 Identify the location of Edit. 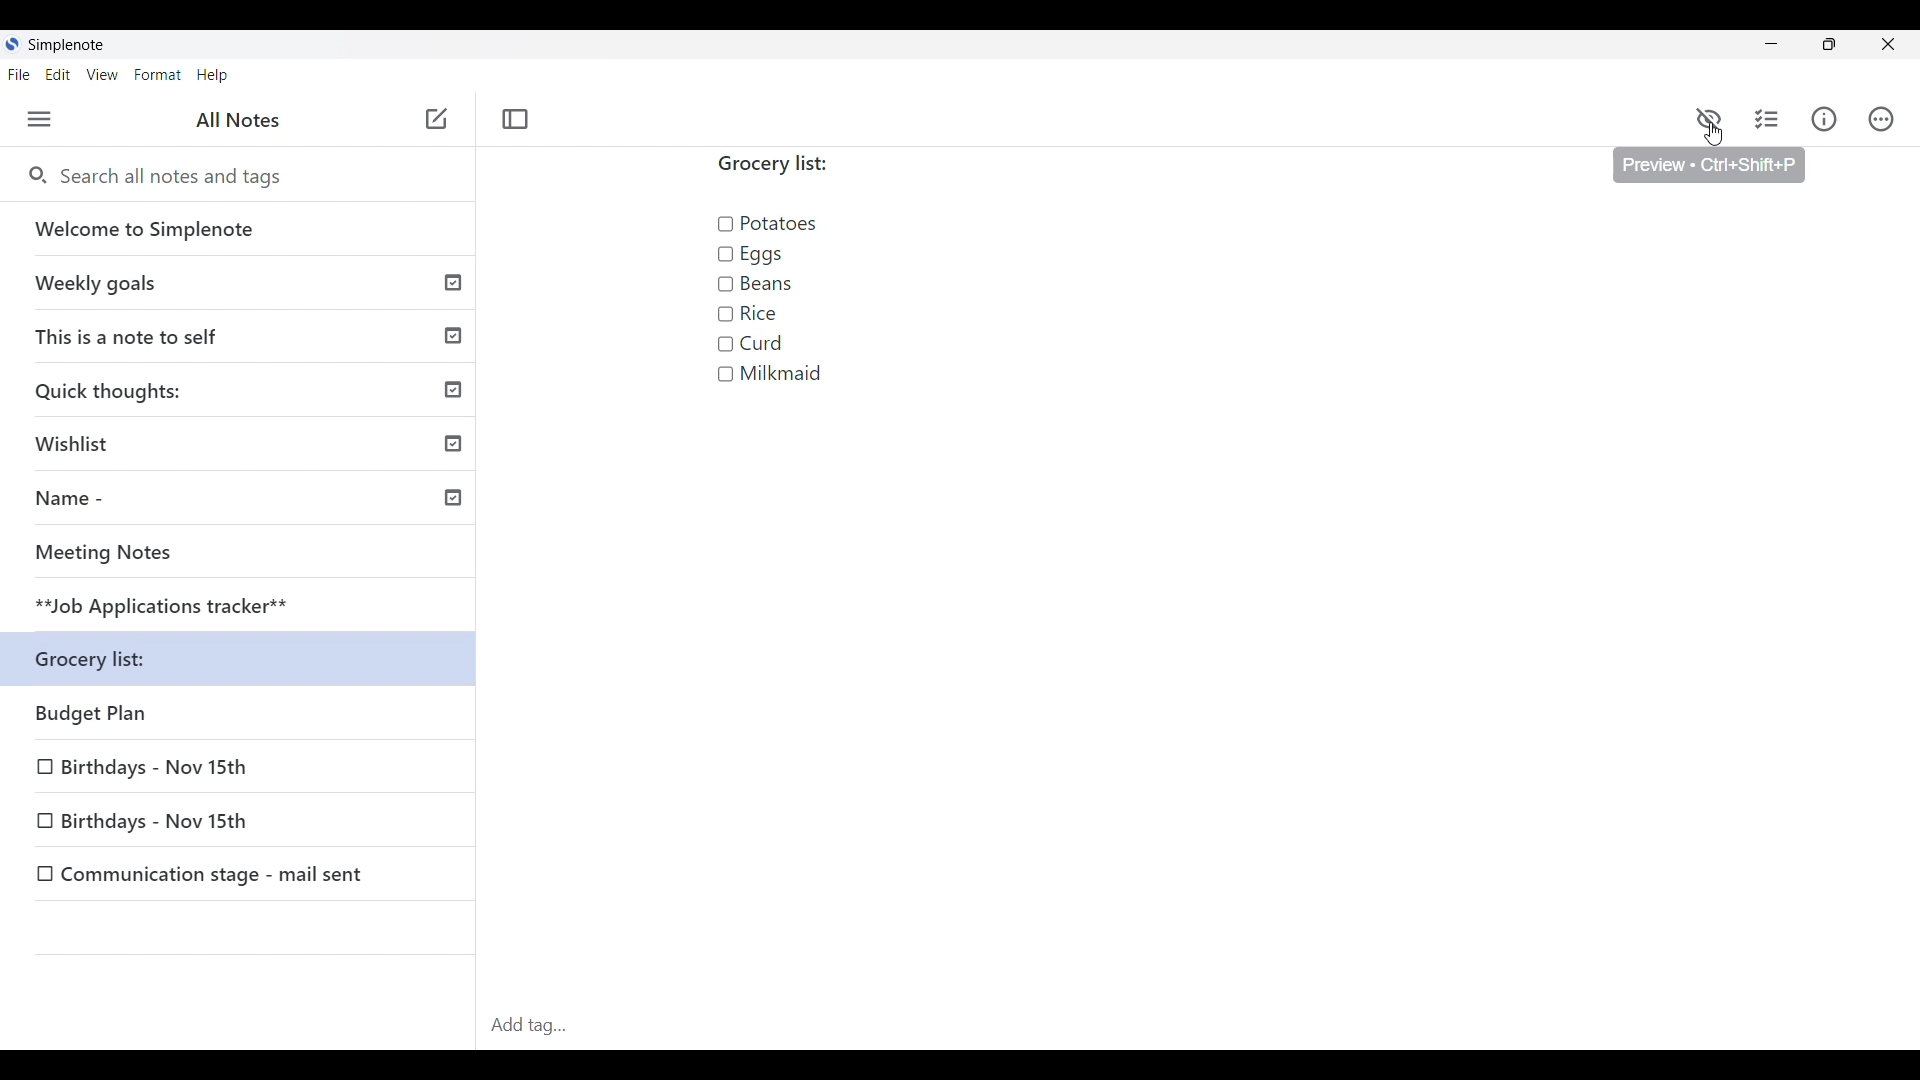
(58, 75).